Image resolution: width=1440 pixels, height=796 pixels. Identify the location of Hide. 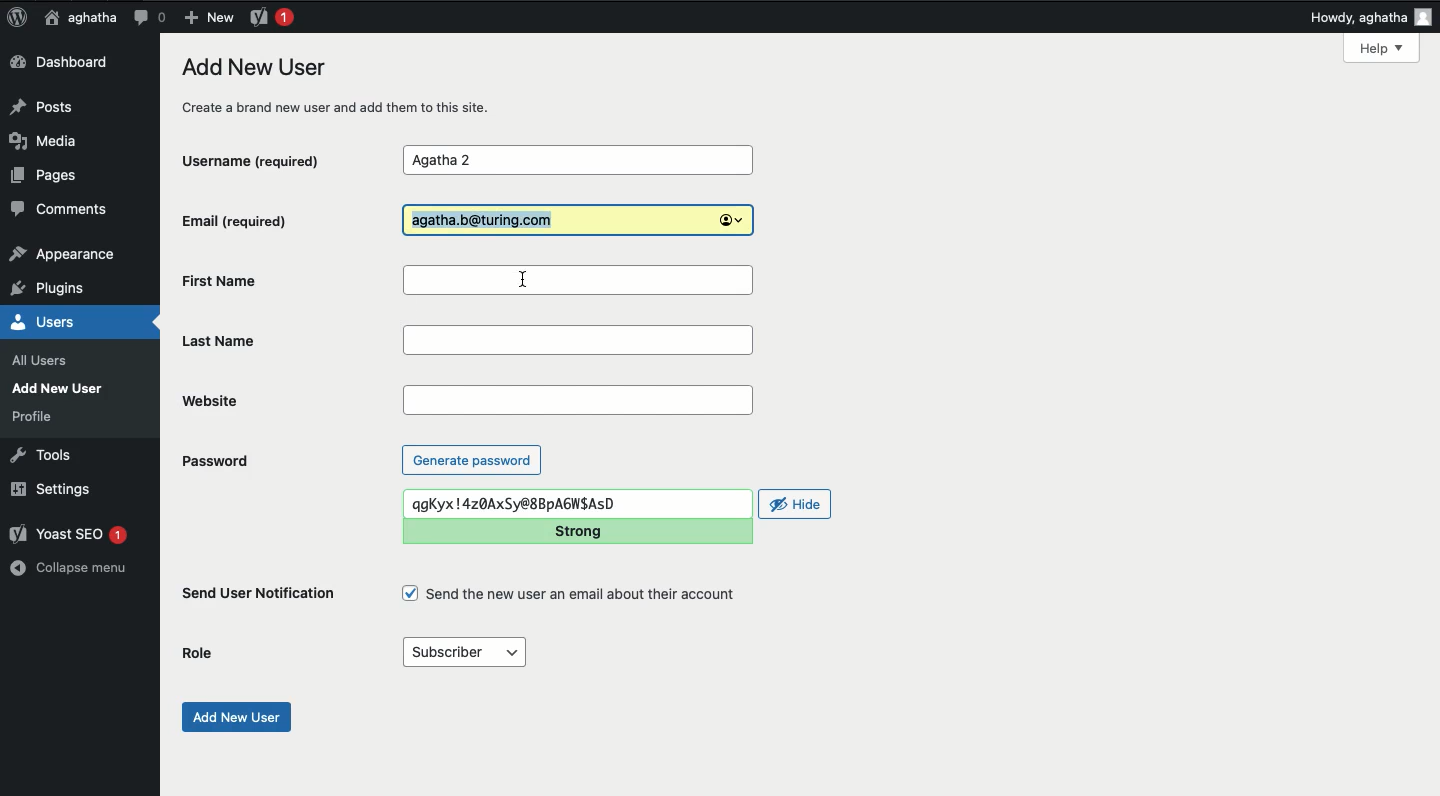
(796, 504).